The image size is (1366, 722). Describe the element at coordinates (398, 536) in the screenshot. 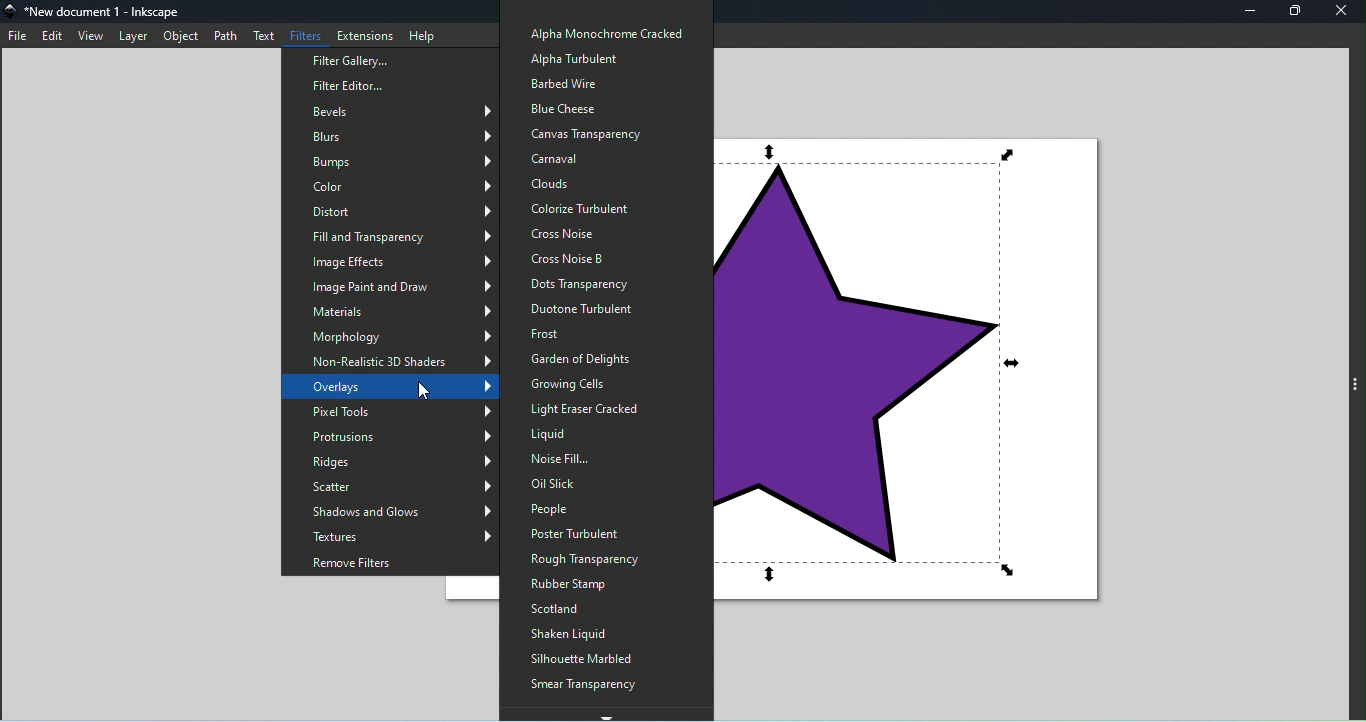

I see `Textures` at that location.